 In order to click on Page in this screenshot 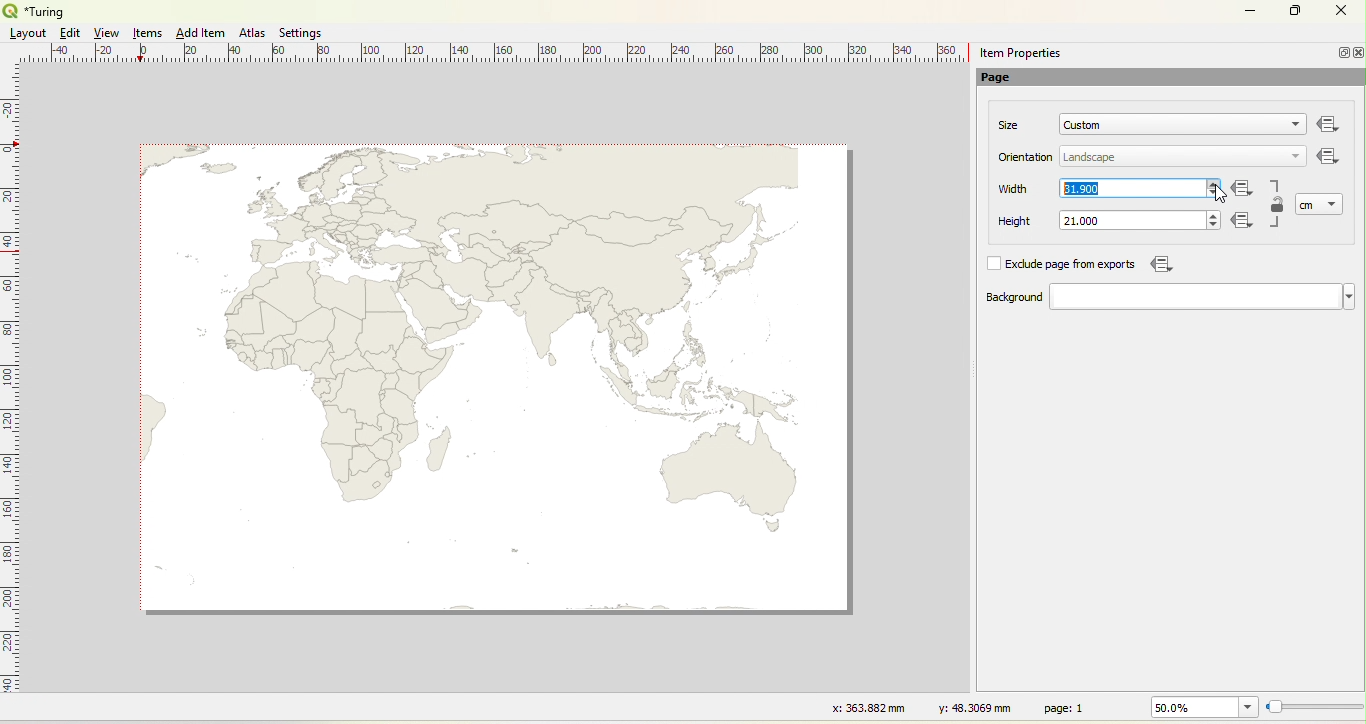, I will do `click(1006, 79)`.